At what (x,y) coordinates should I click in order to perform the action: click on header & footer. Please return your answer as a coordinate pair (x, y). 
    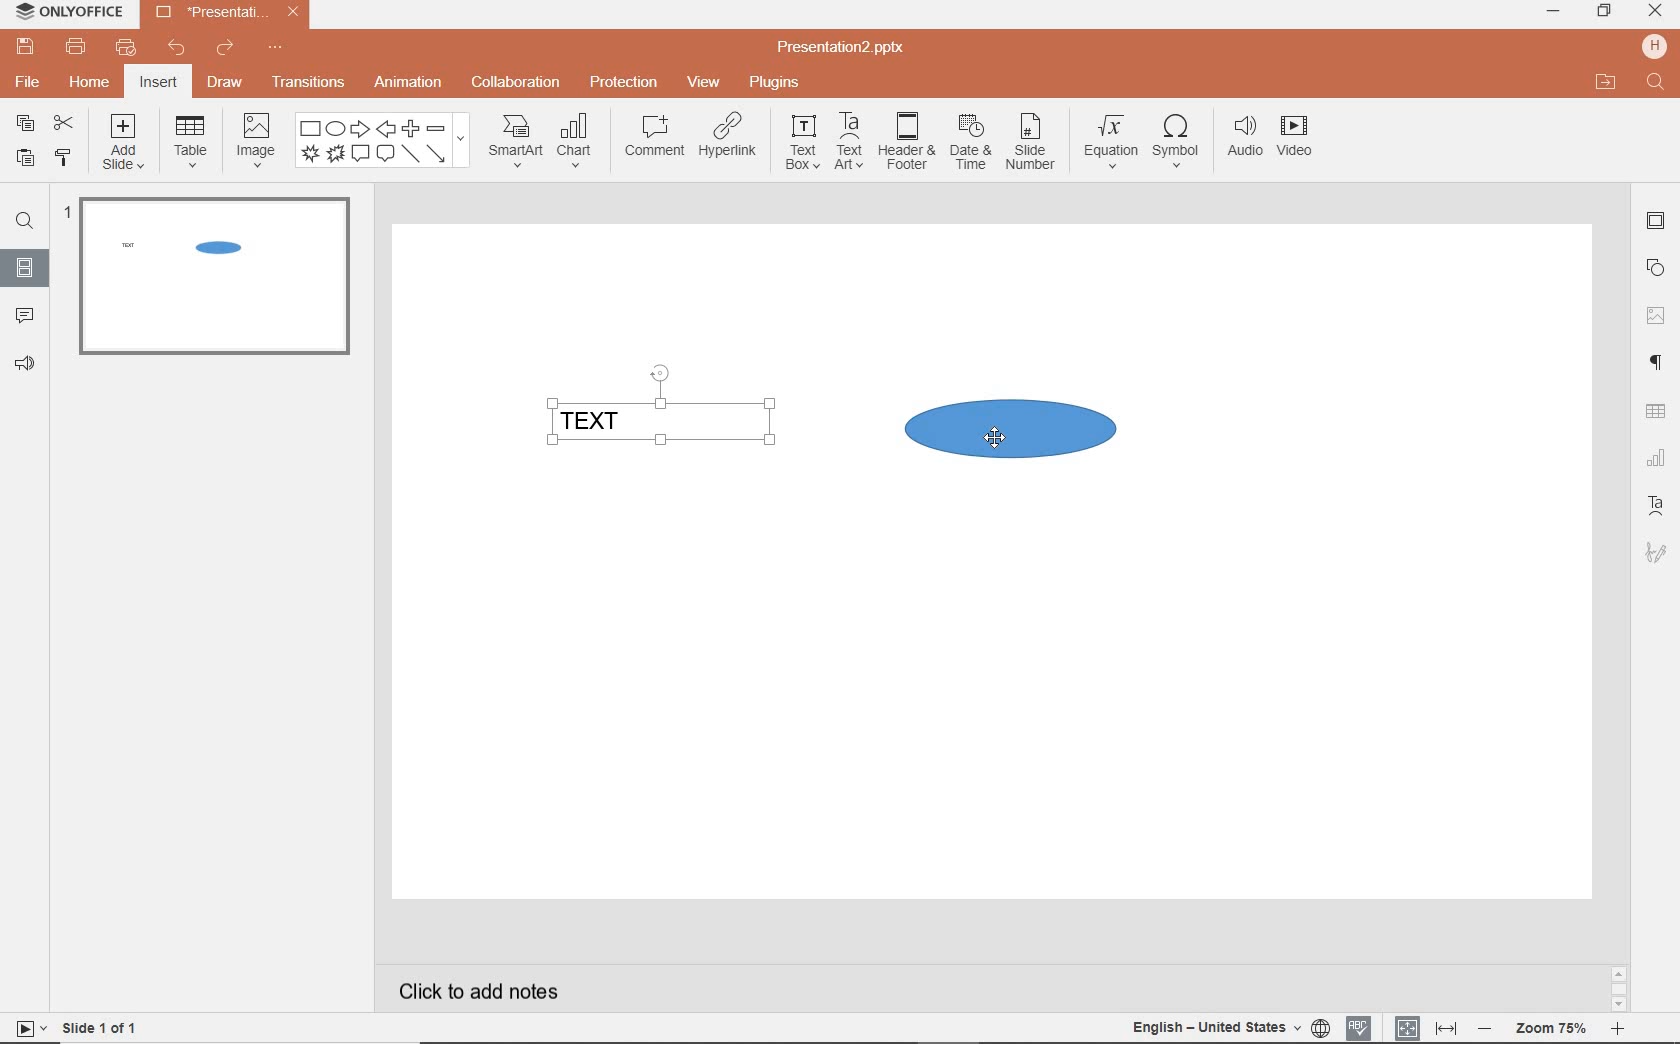
    Looking at the image, I should click on (904, 143).